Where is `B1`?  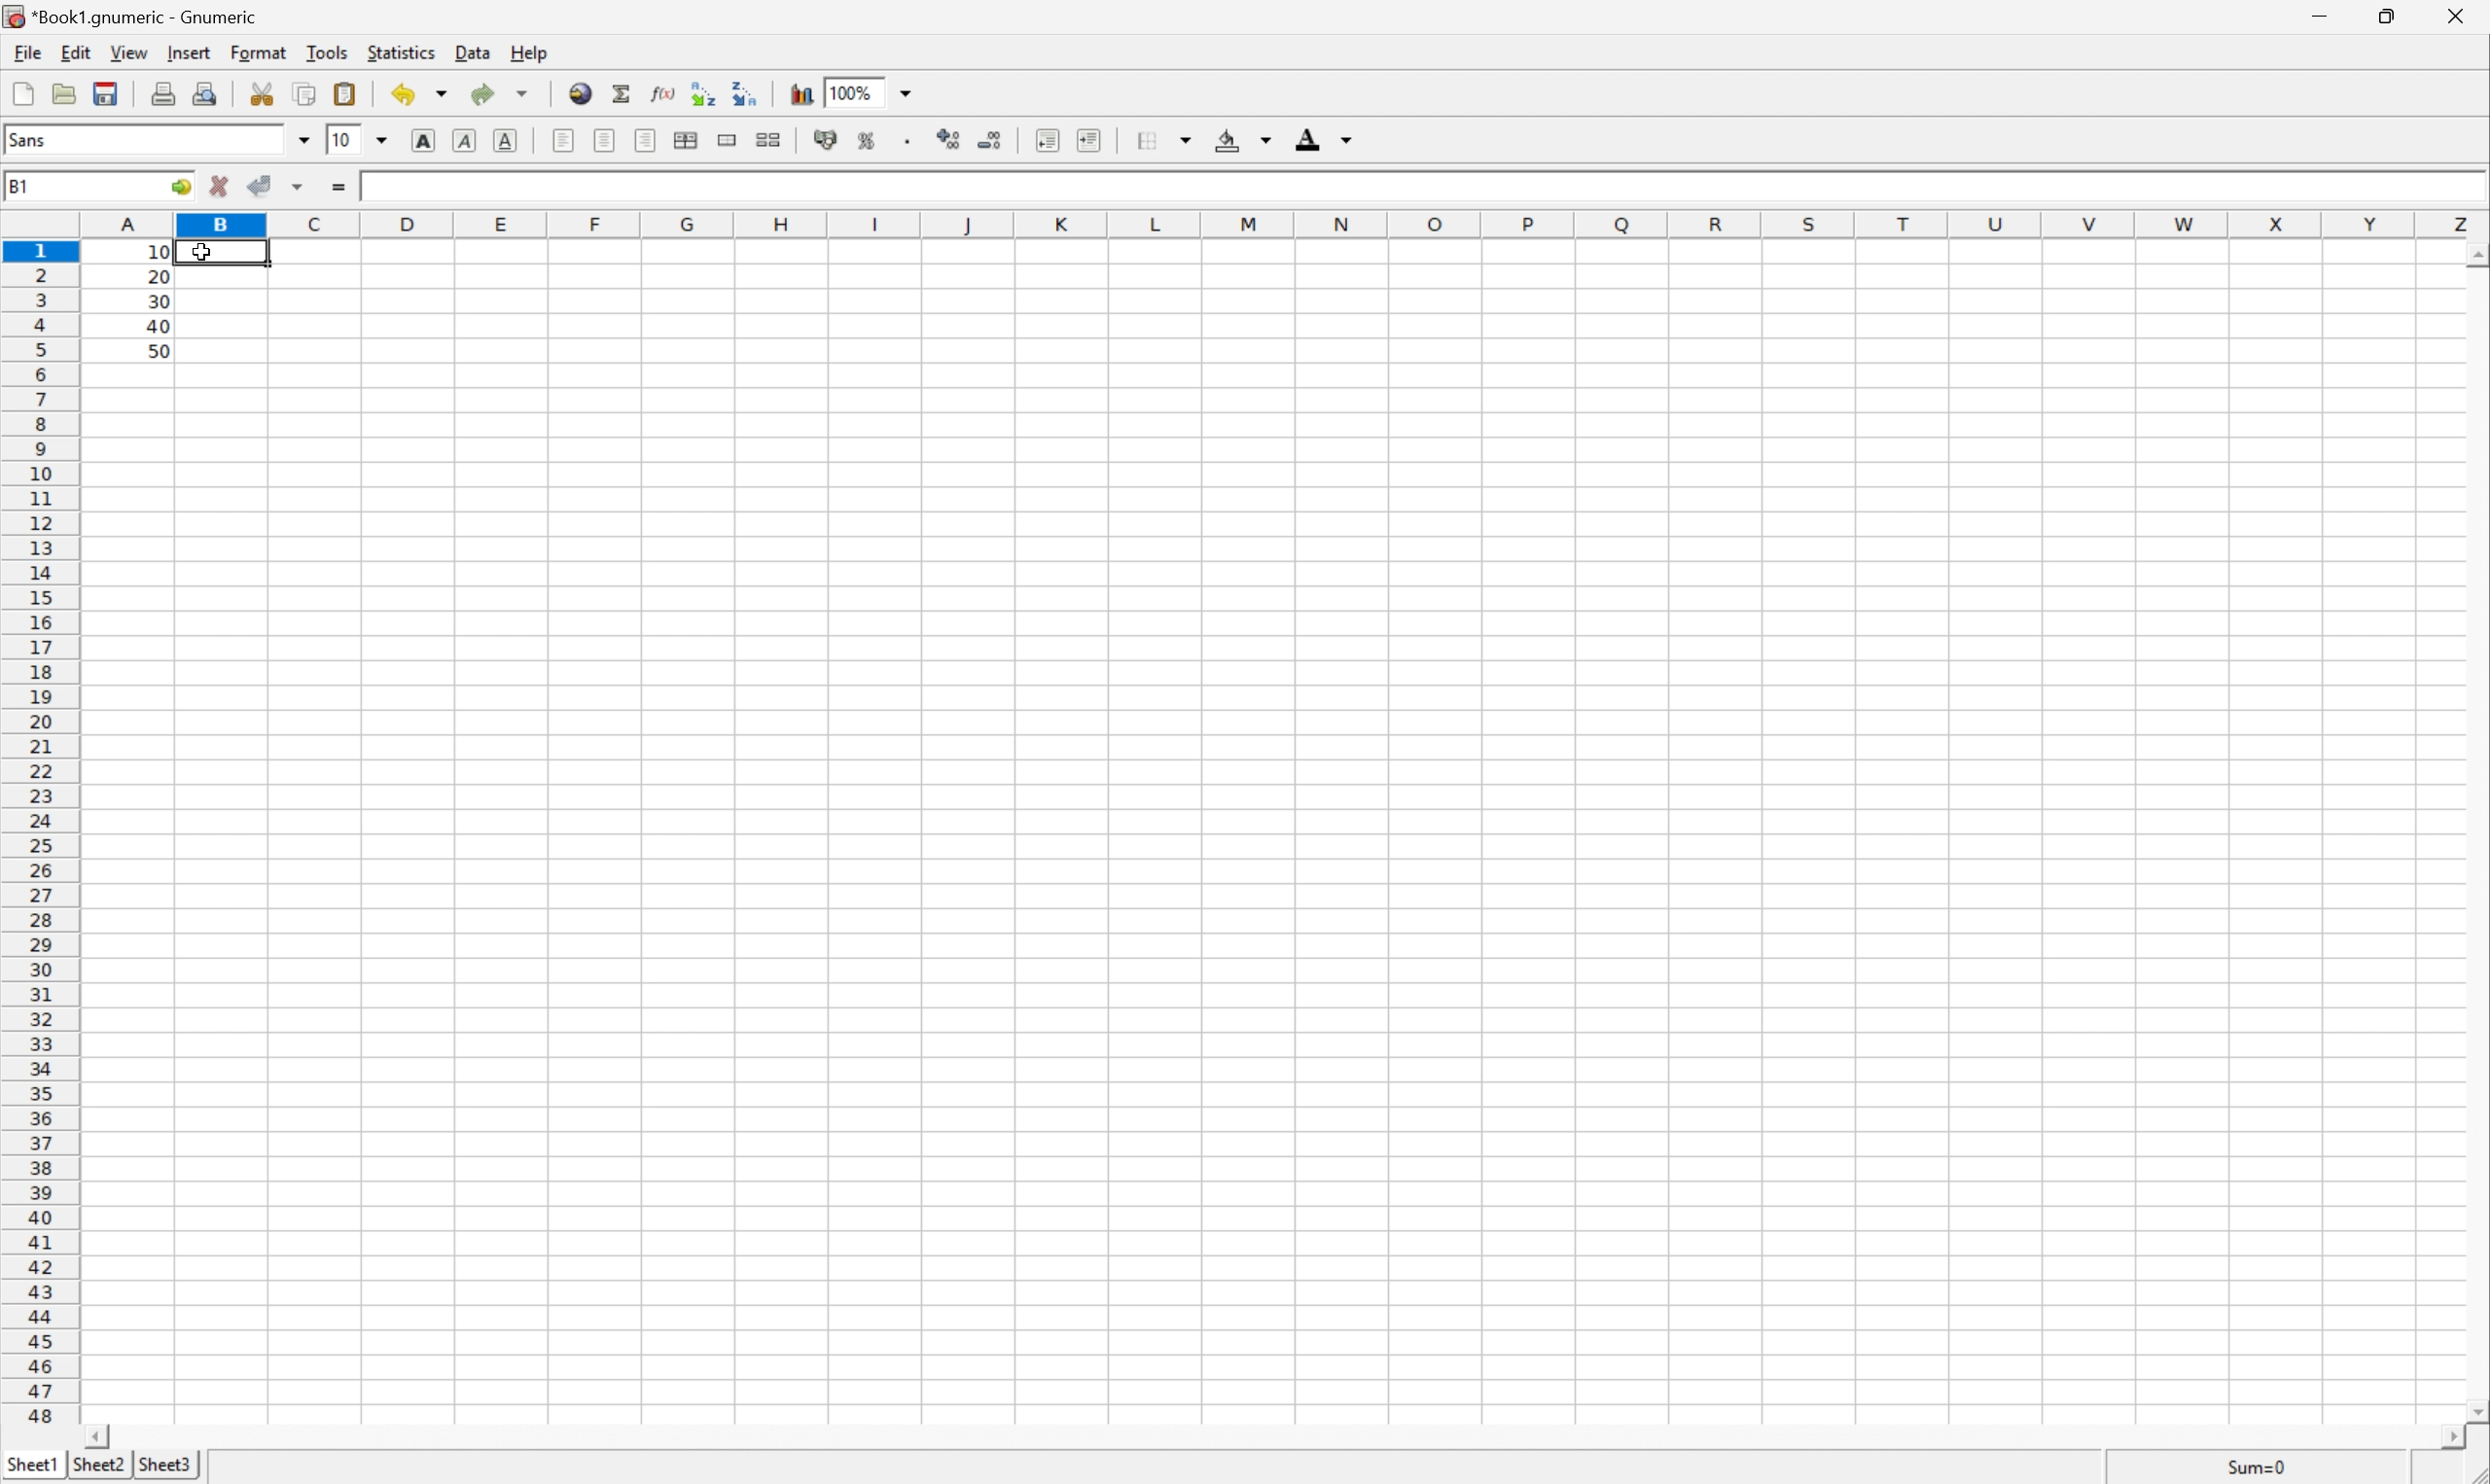 B1 is located at coordinates (20, 187).